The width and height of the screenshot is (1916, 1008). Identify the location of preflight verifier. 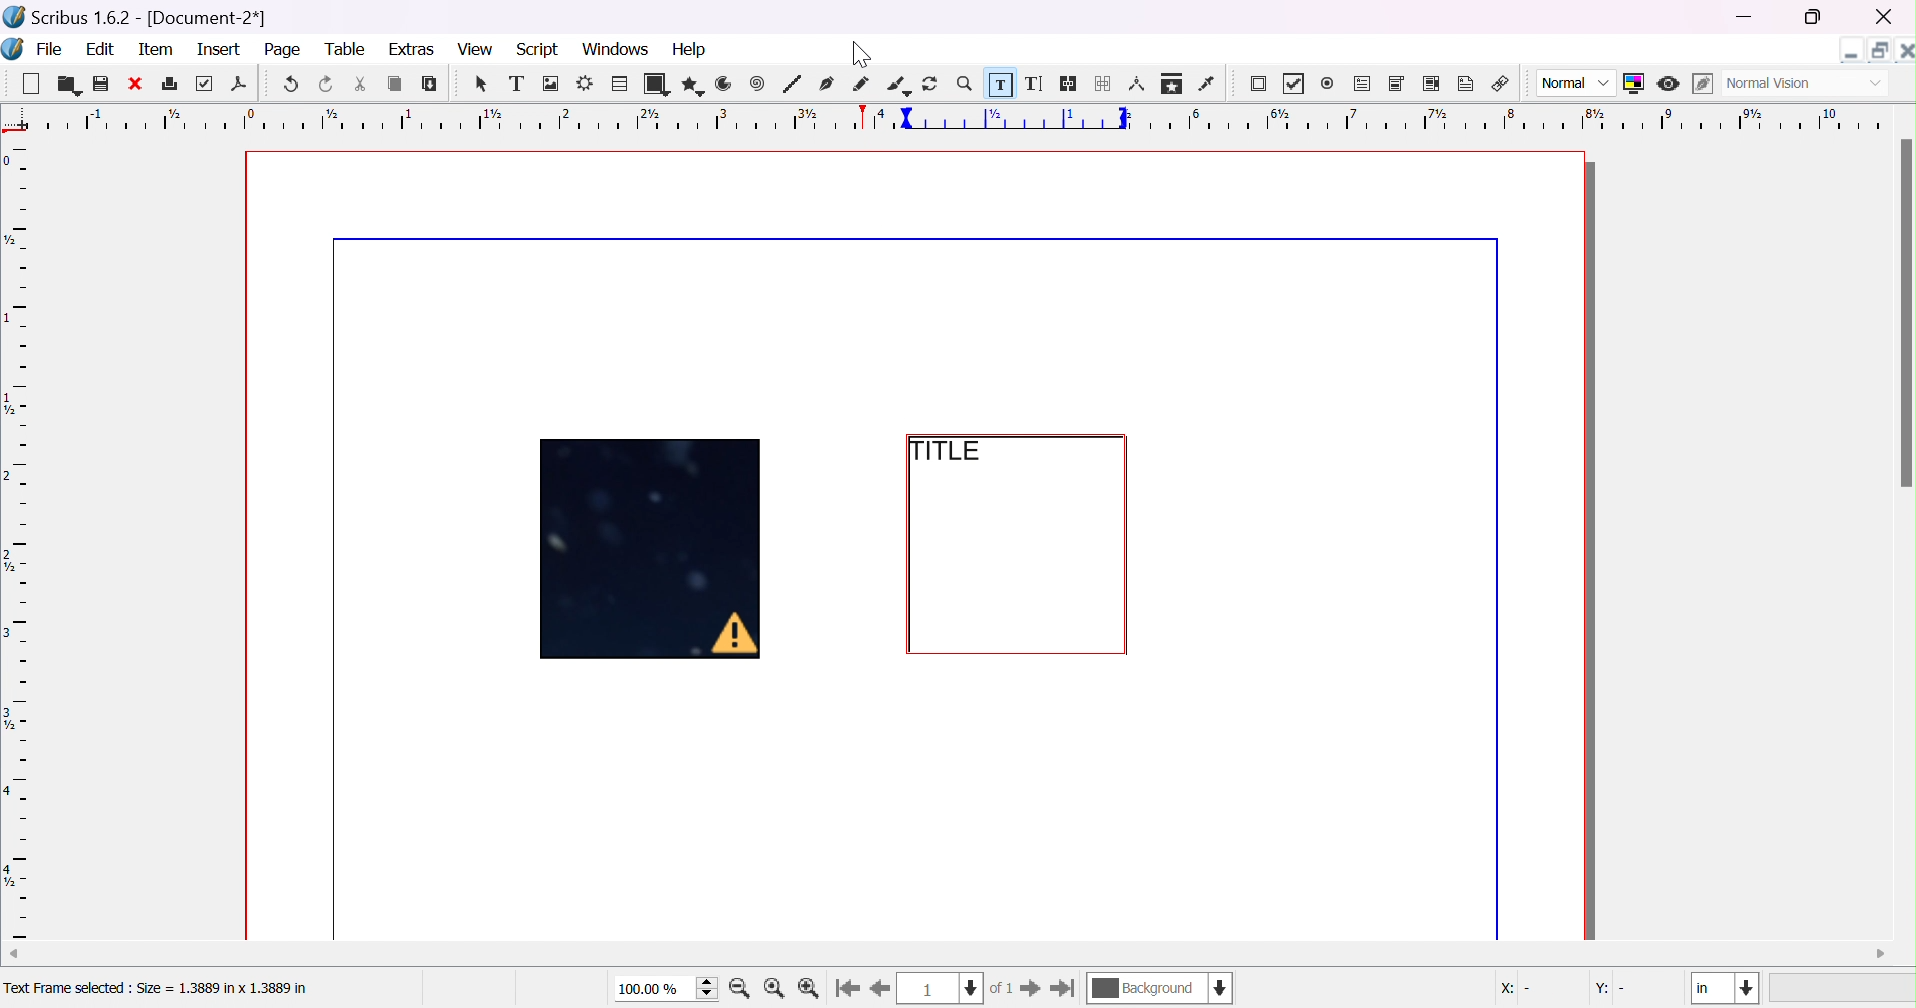
(207, 84).